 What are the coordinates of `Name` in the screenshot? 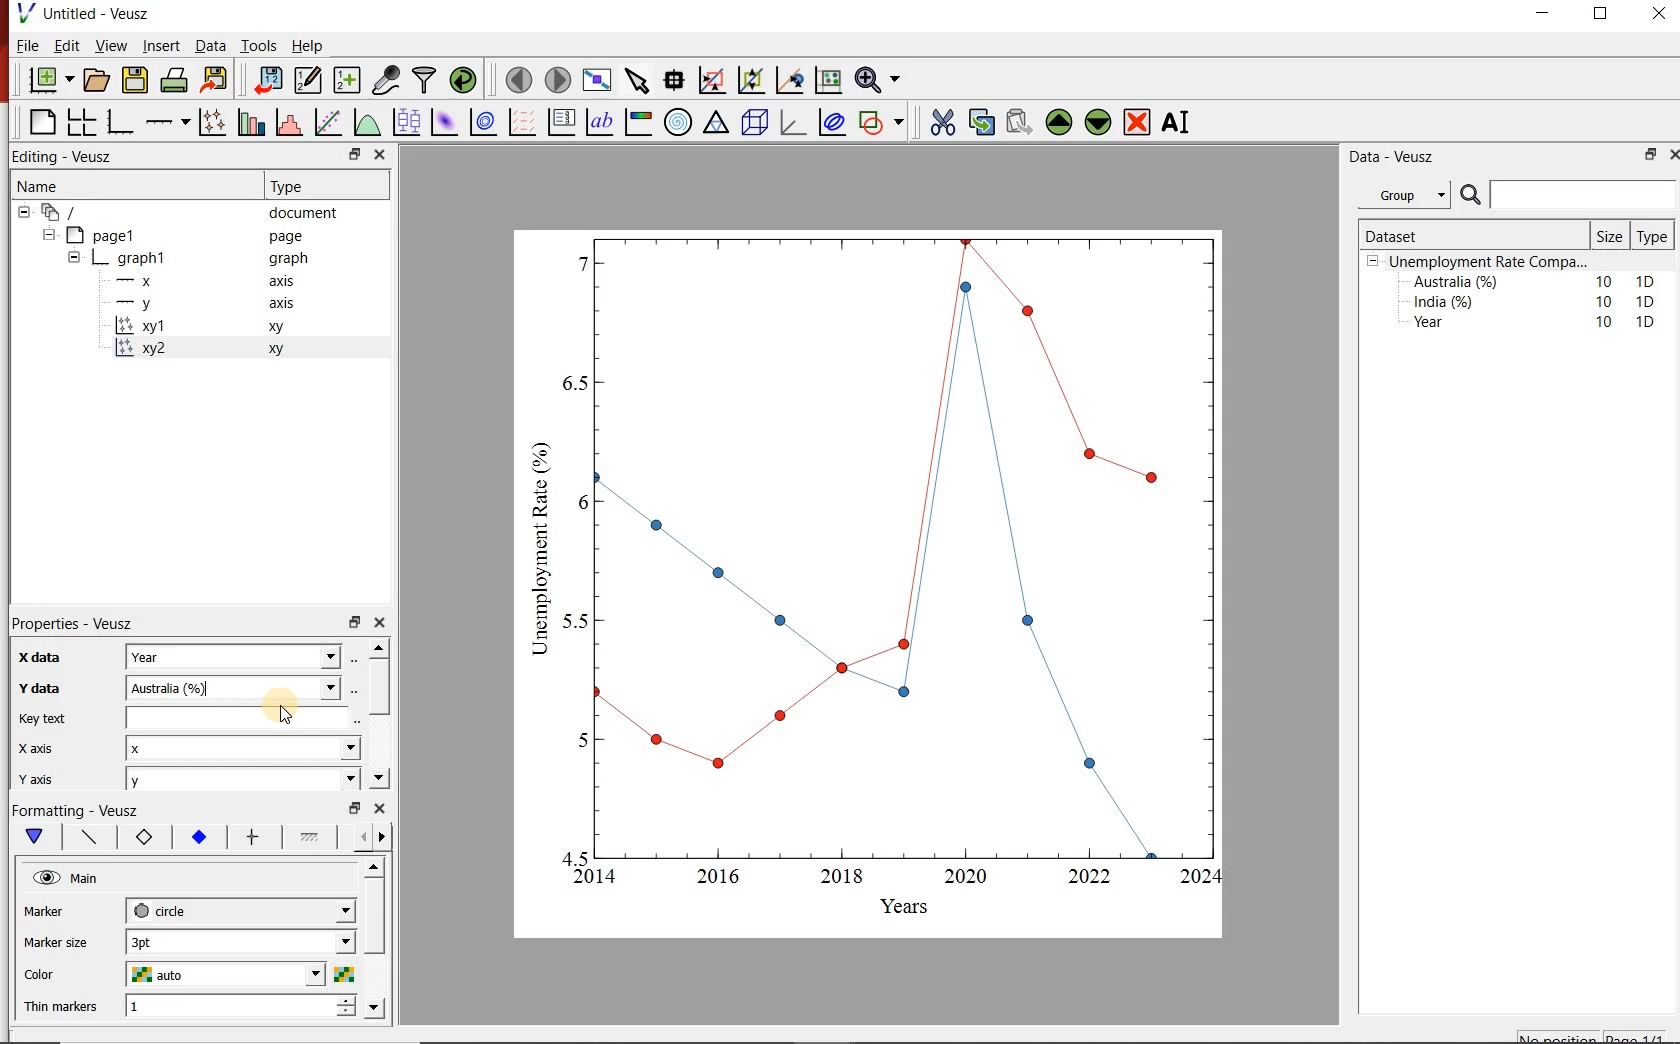 It's located at (126, 184).